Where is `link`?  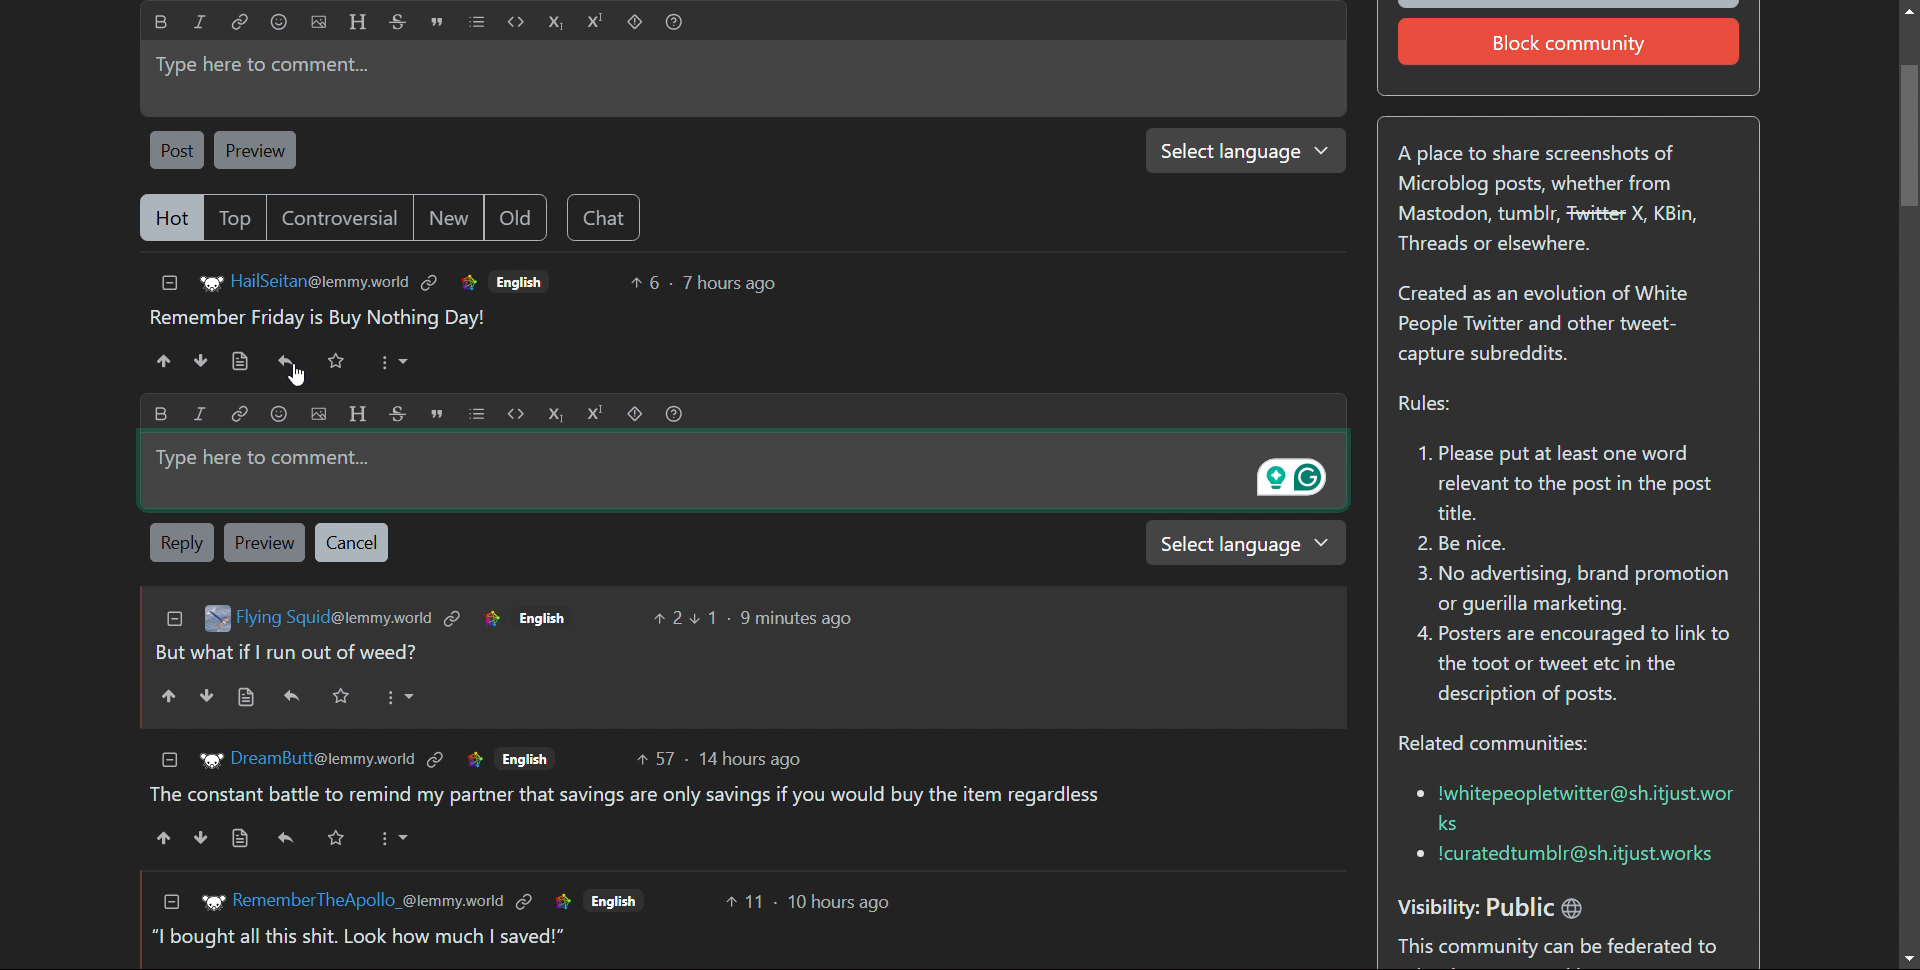
link is located at coordinates (454, 621).